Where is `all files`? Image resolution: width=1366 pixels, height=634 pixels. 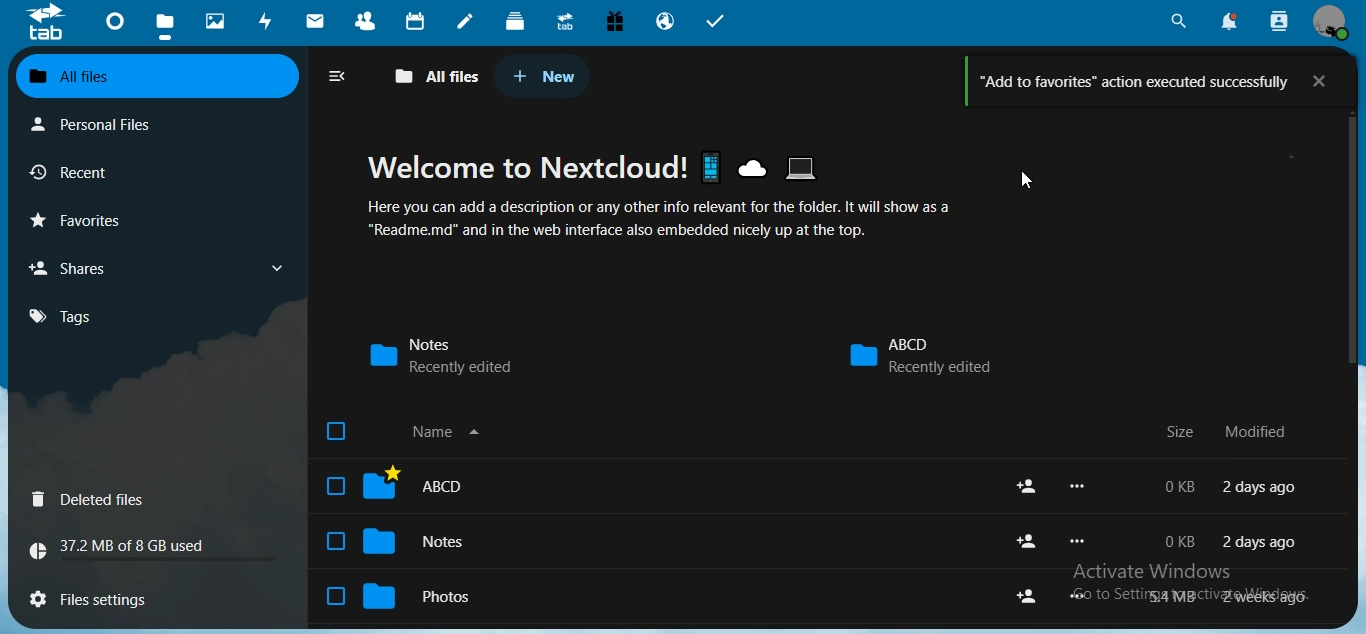
all files is located at coordinates (441, 77).